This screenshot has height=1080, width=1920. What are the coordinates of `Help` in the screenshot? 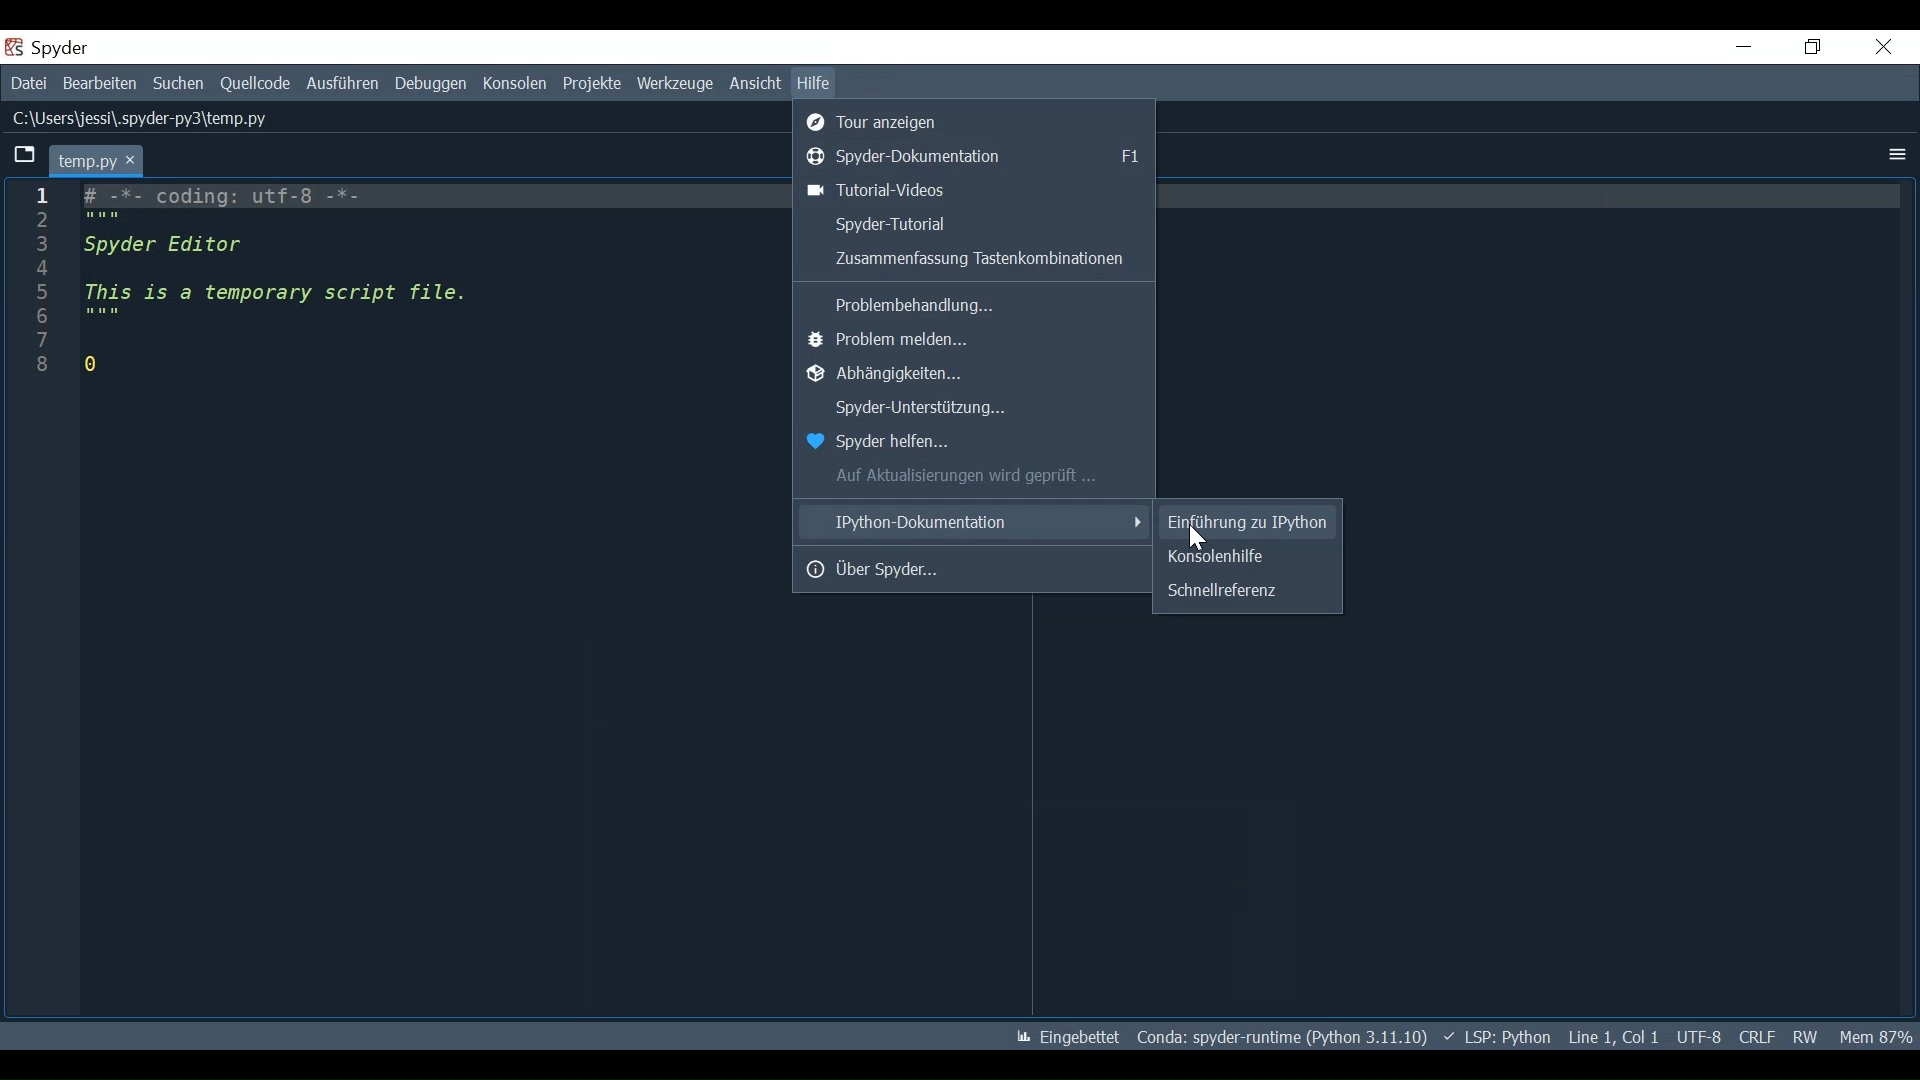 It's located at (814, 83).